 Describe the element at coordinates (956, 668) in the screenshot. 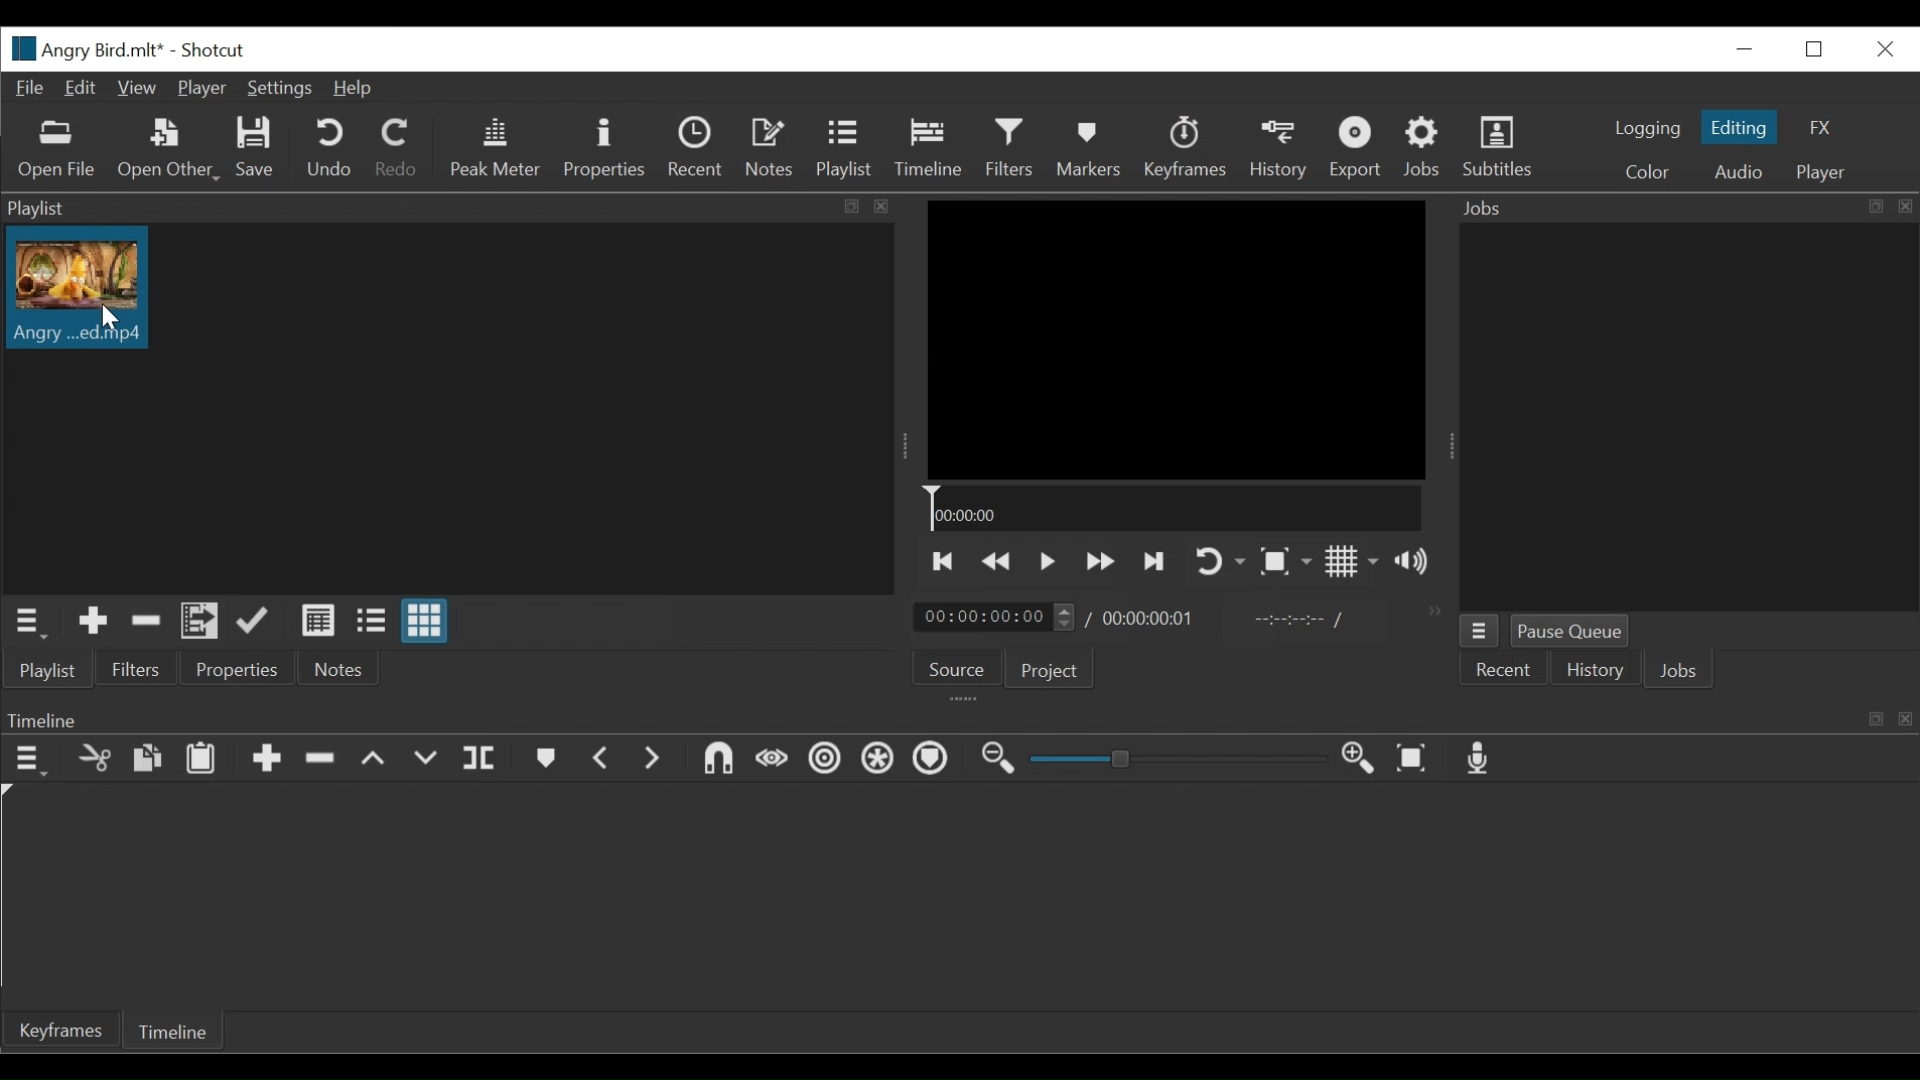

I see `Source` at that location.